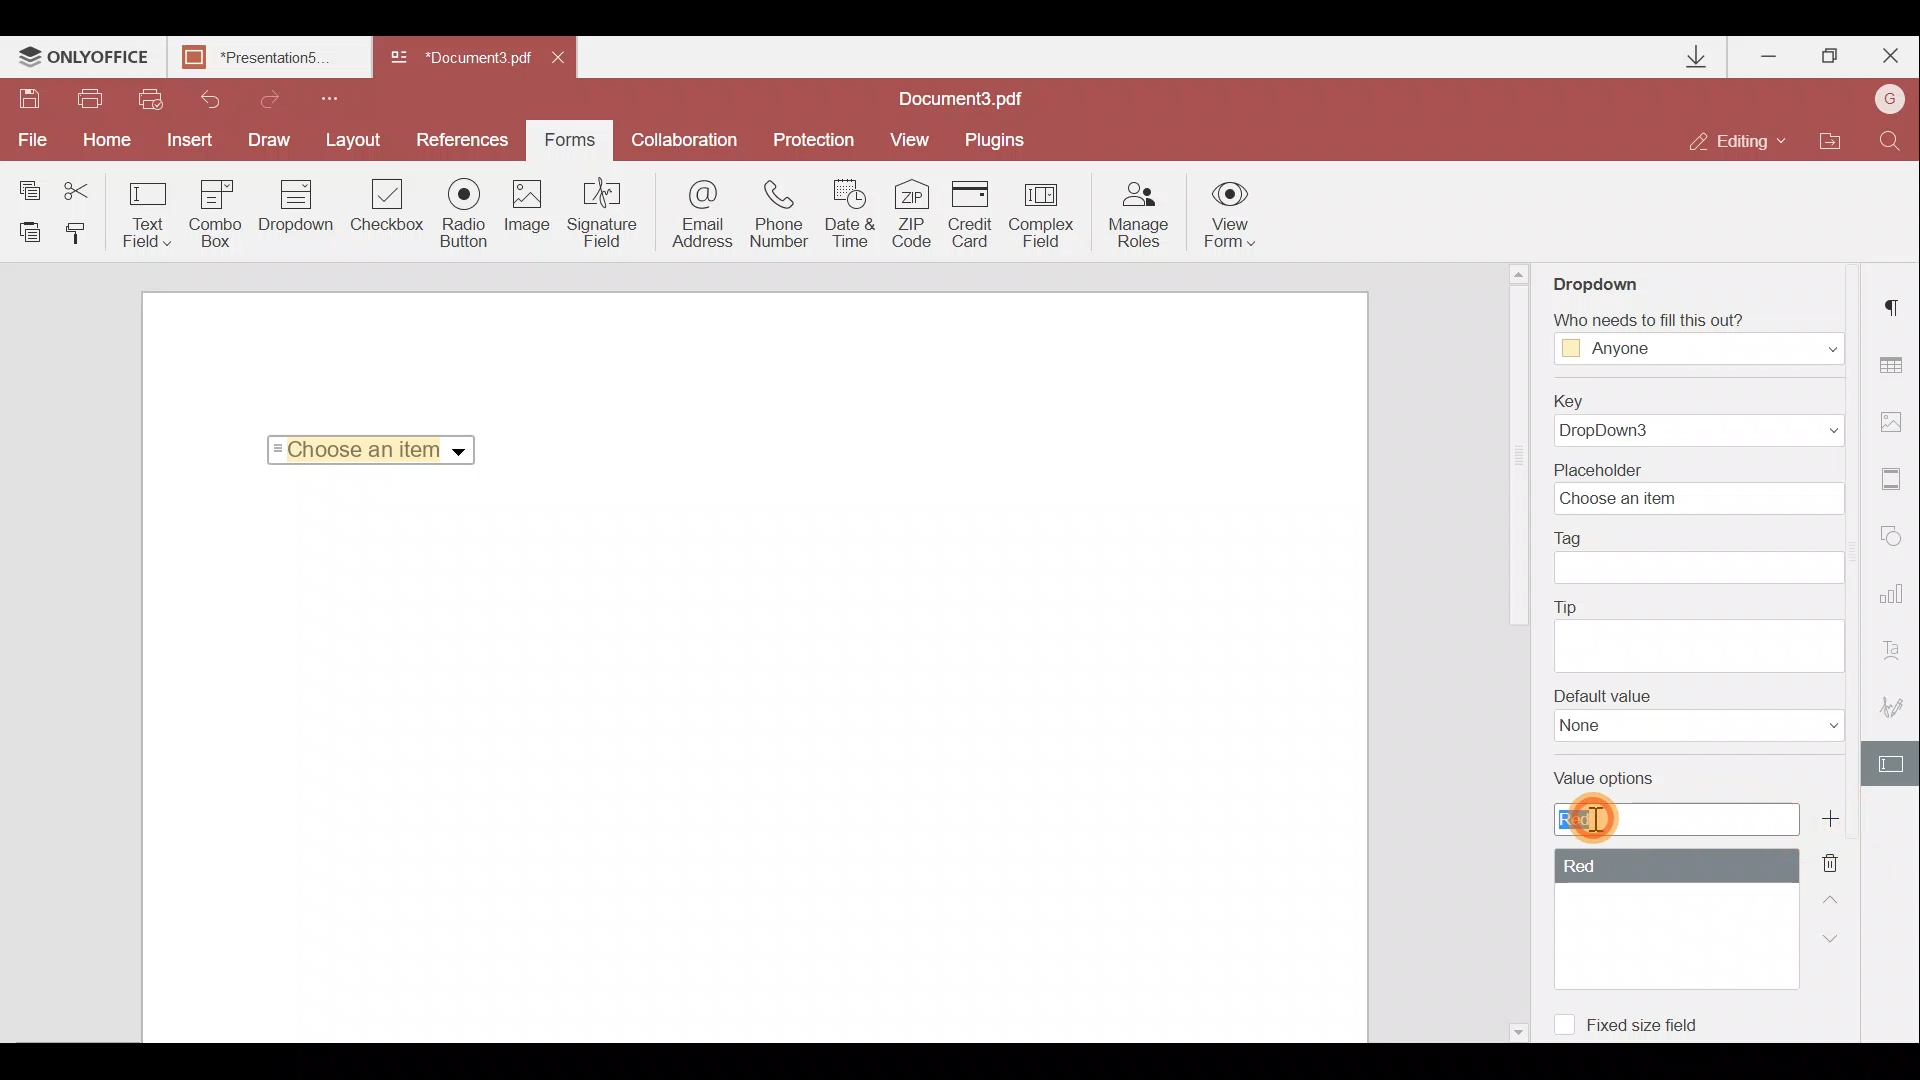 The image size is (1920, 1080). Describe the element at coordinates (337, 98) in the screenshot. I see `Customize quick access toolbar` at that location.